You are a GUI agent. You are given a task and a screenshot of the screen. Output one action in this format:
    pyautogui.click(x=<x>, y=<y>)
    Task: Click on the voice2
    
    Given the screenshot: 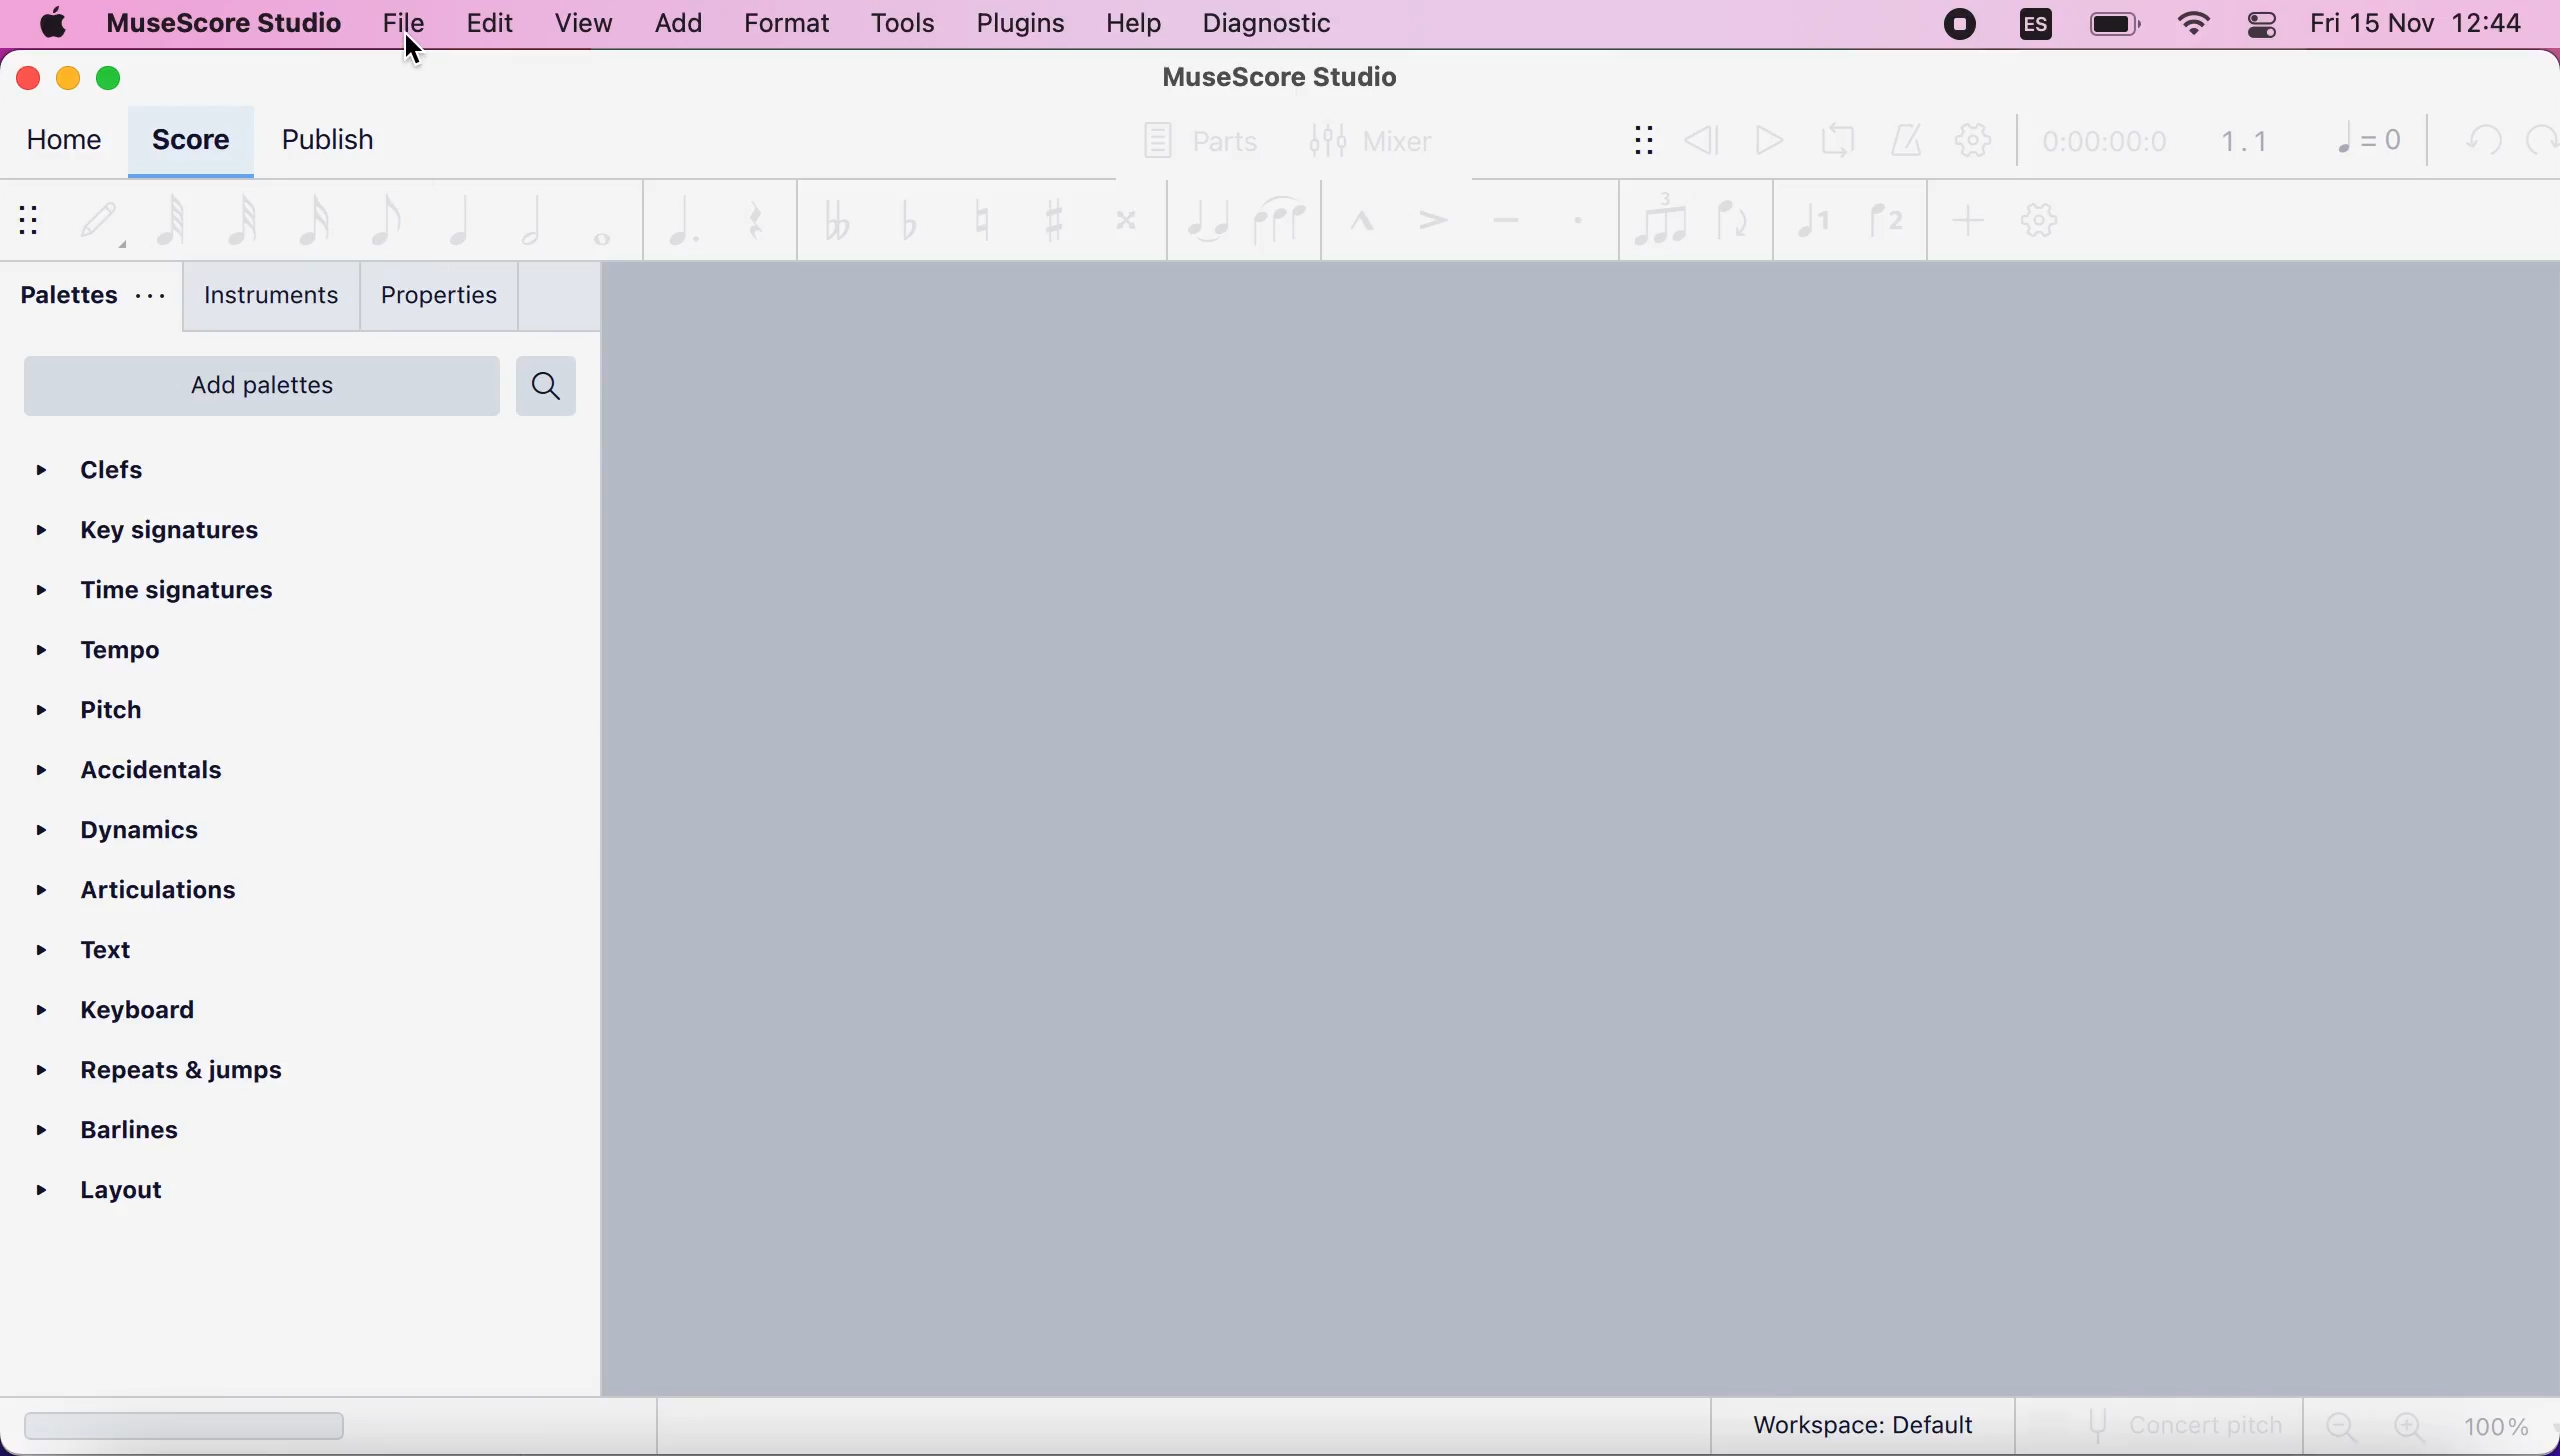 What is the action you would take?
    pyautogui.click(x=1885, y=216)
    